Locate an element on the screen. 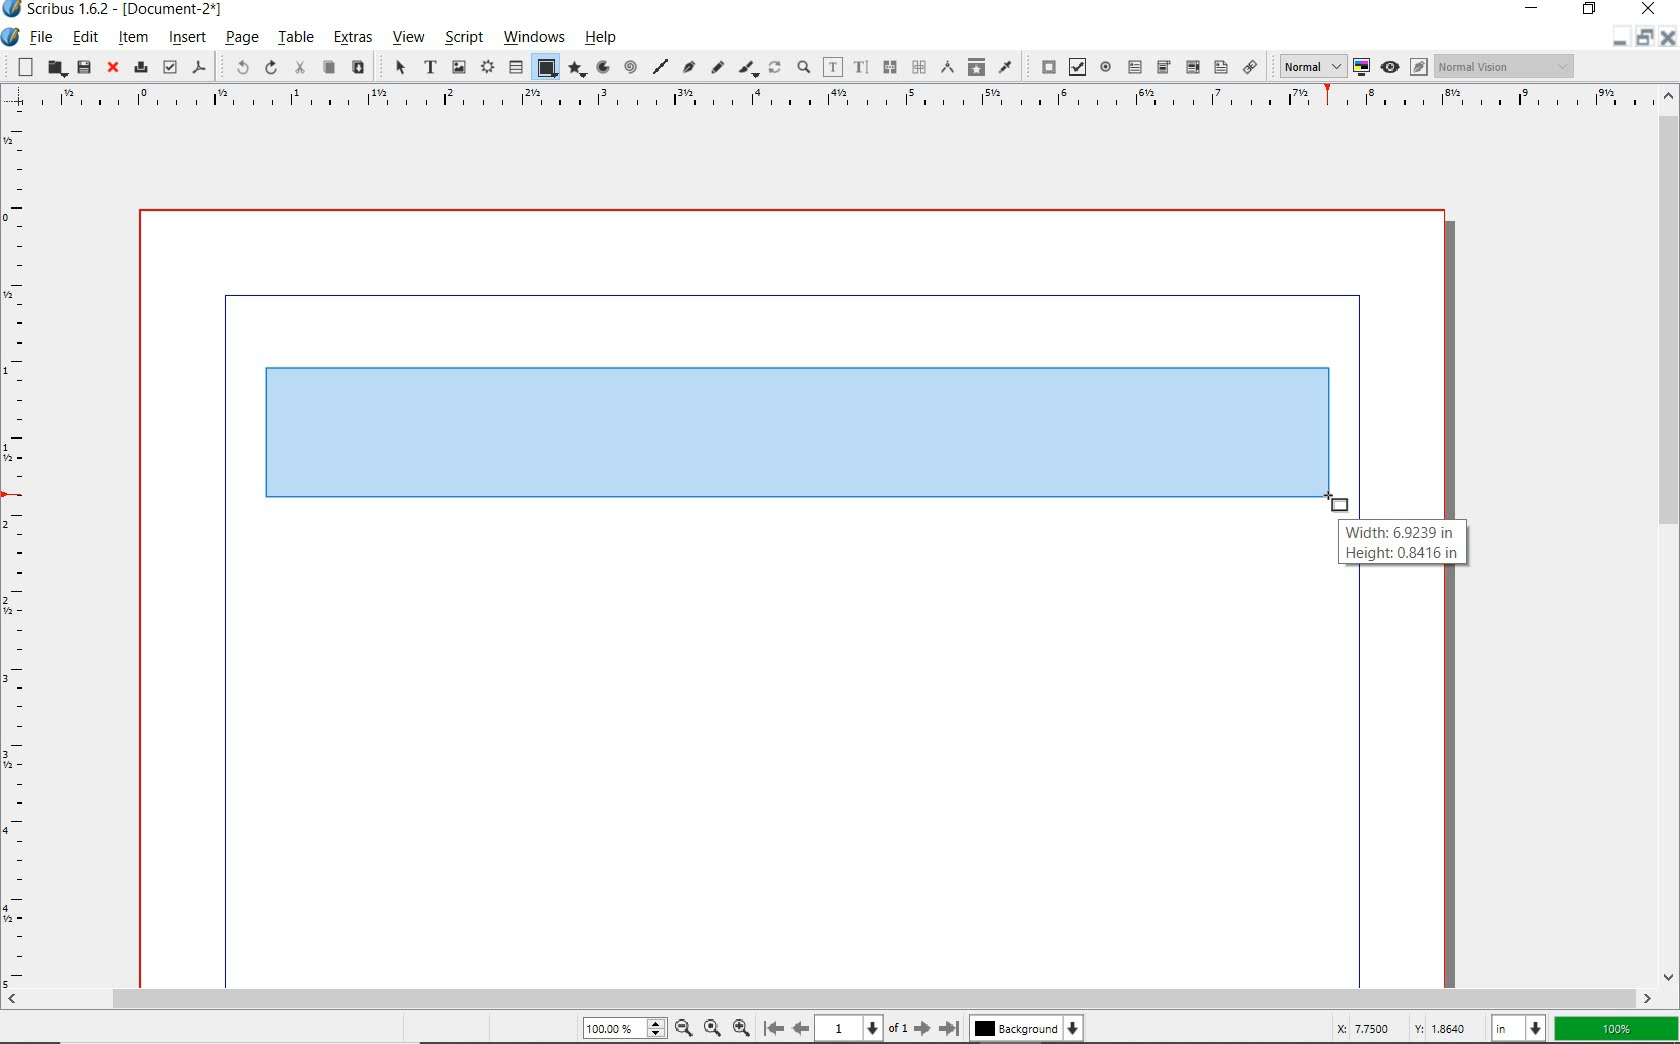  image frame is located at coordinates (458, 67).